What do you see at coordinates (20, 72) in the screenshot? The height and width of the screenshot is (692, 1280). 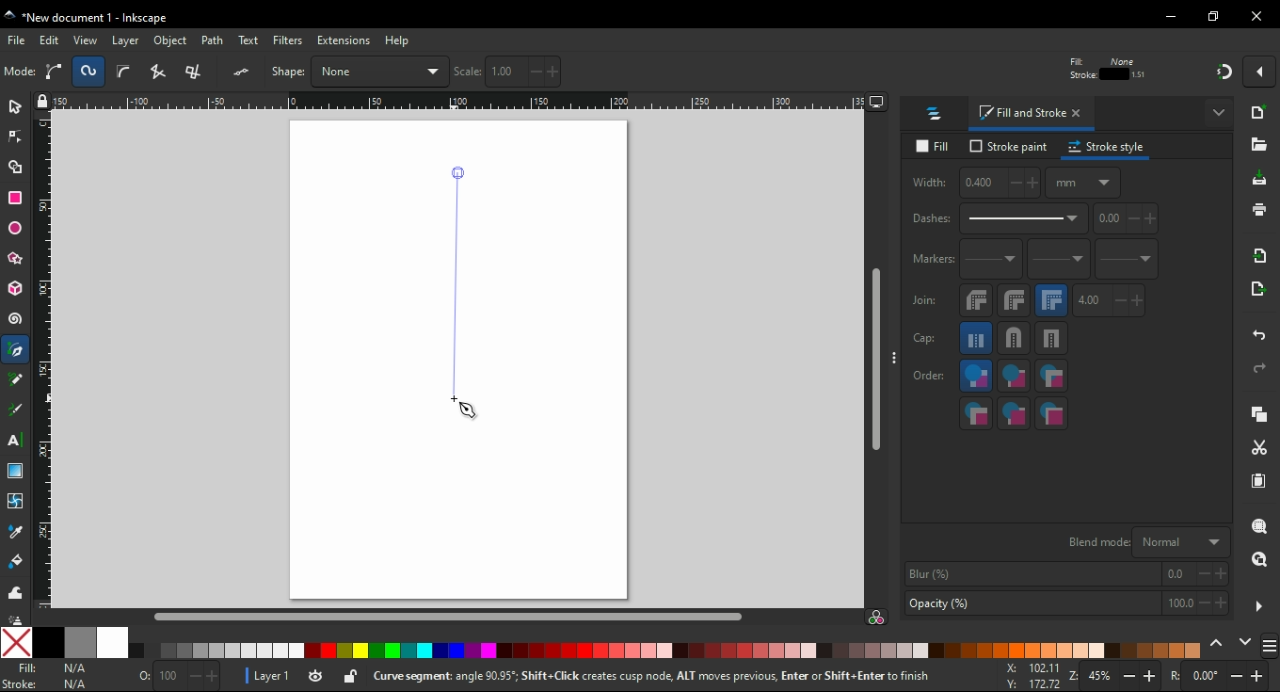 I see `select all` at bounding box center [20, 72].